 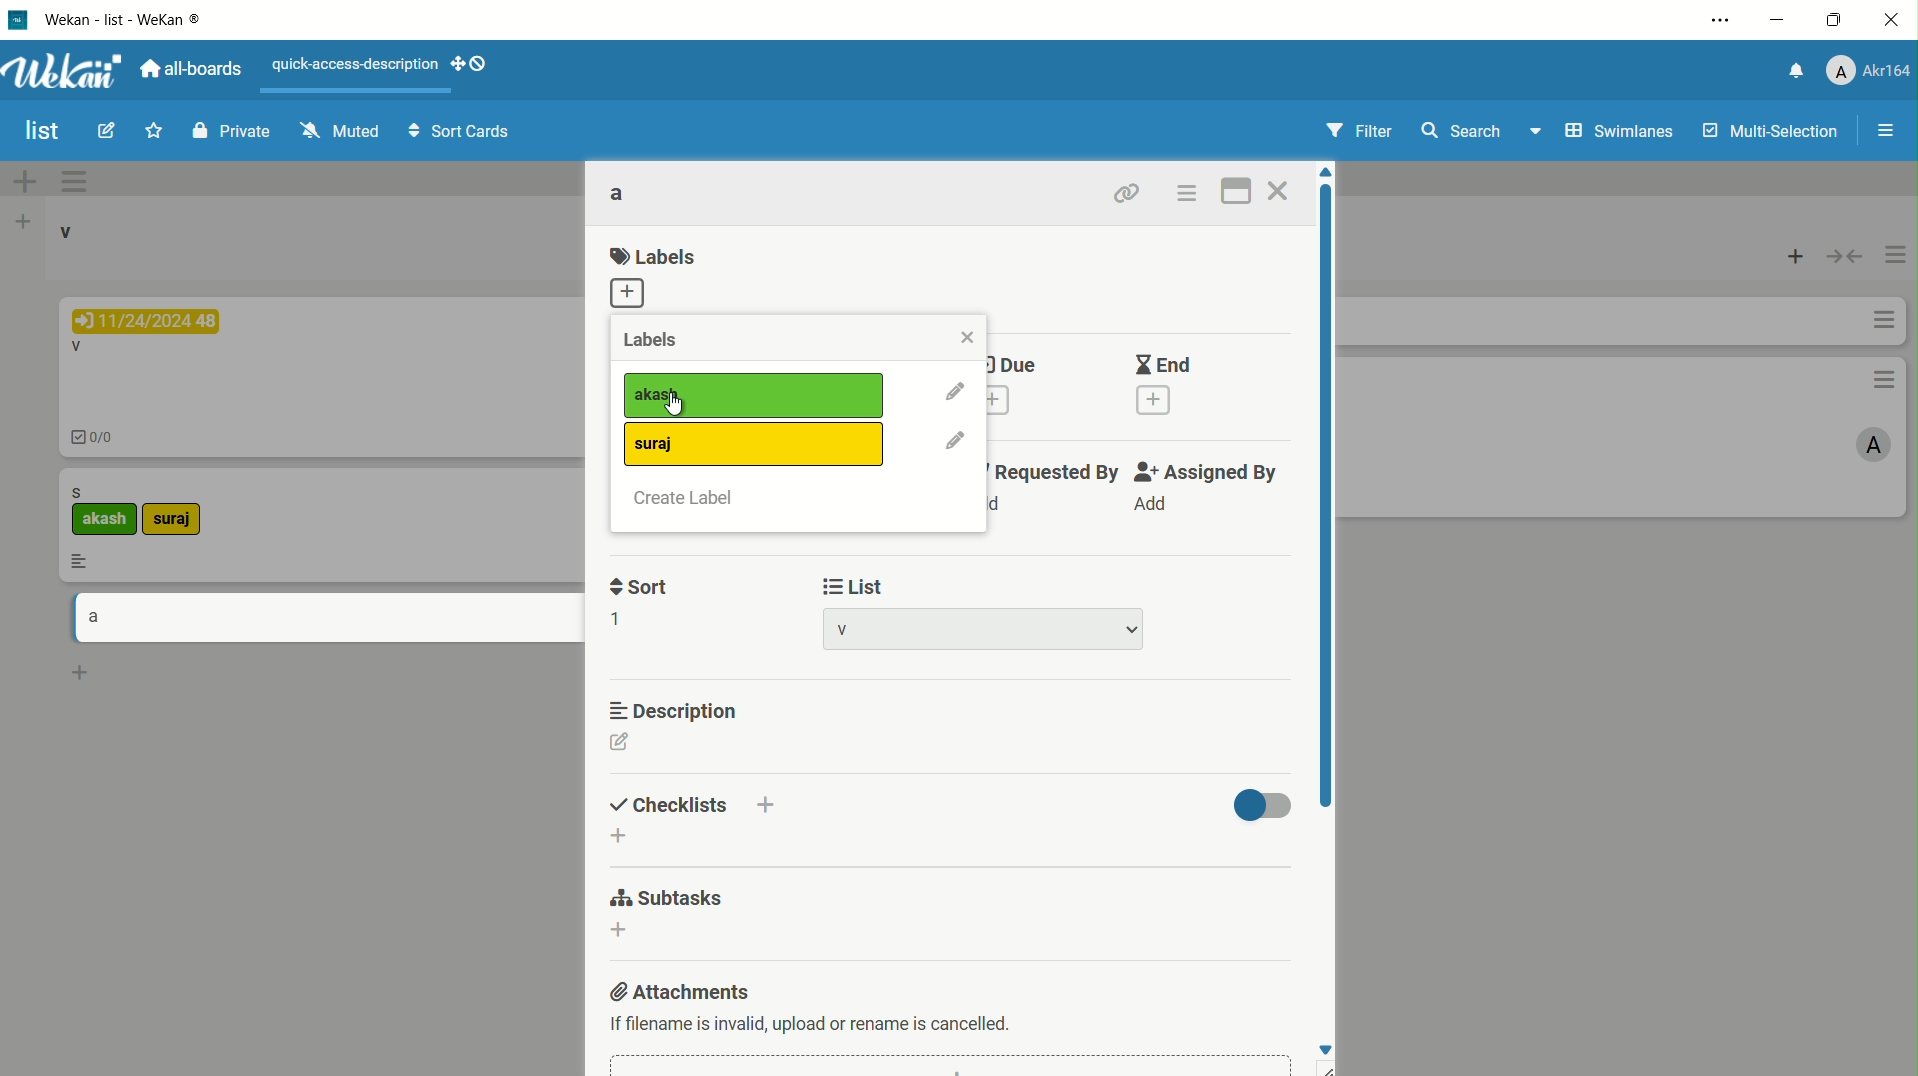 What do you see at coordinates (666, 897) in the screenshot?
I see `subtasks` at bounding box center [666, 897].